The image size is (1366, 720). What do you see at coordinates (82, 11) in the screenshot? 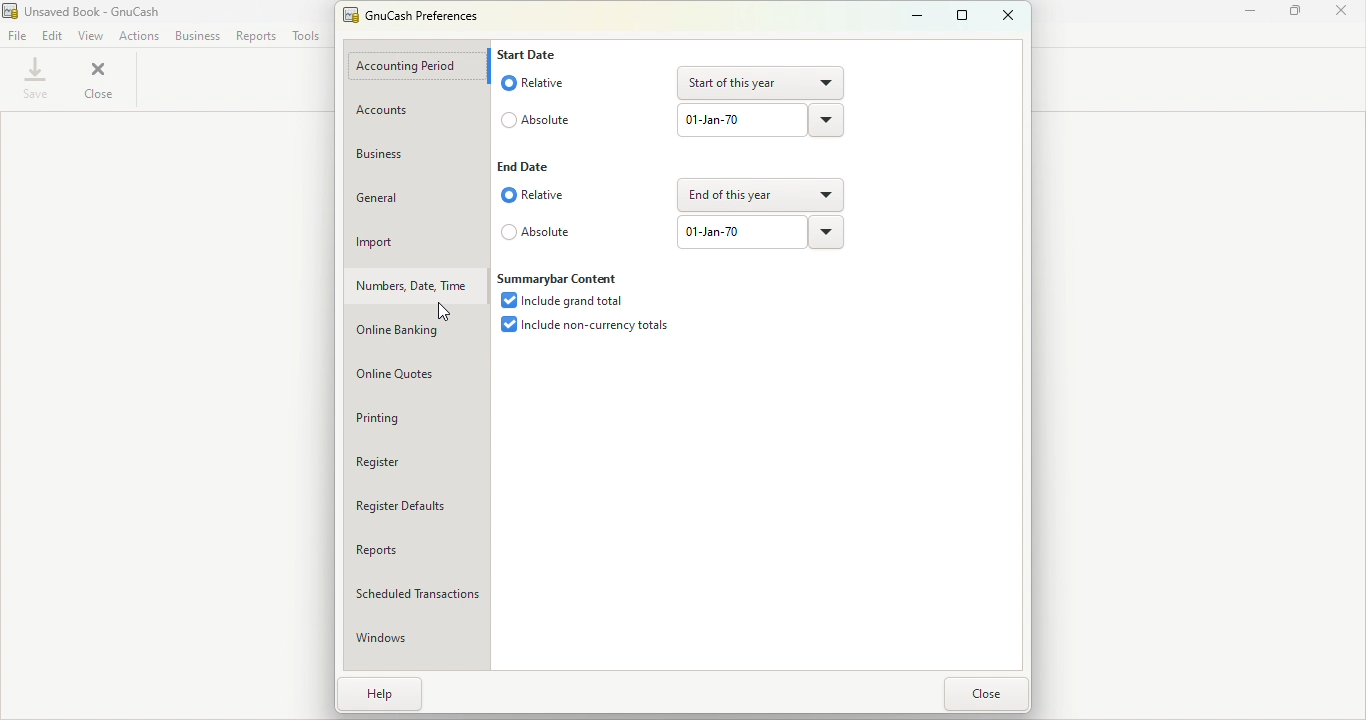
I see `Unsaved Book - GnuCash` at bounding box center [82, 11].